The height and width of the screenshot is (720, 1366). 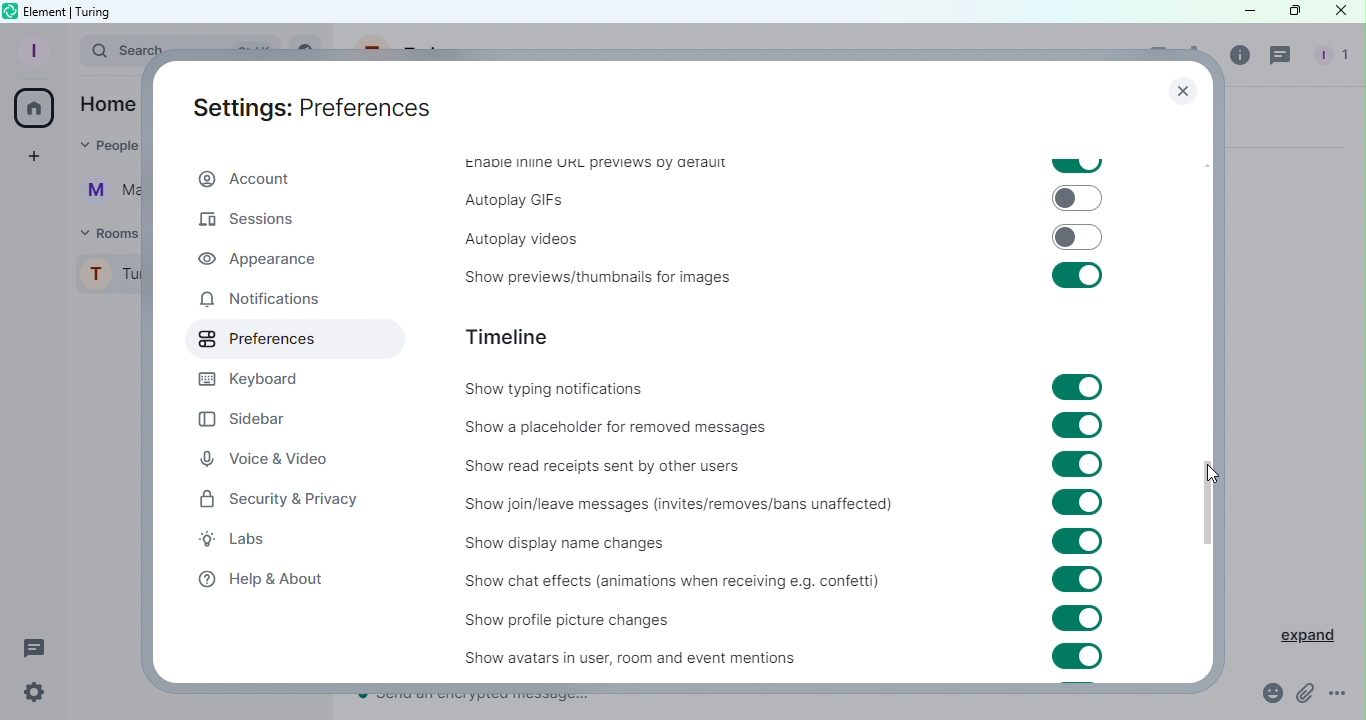 What do you see at coordinates (291, 340) in the screenshot?
I see `Prefrences` at bounding box center [291, 340].